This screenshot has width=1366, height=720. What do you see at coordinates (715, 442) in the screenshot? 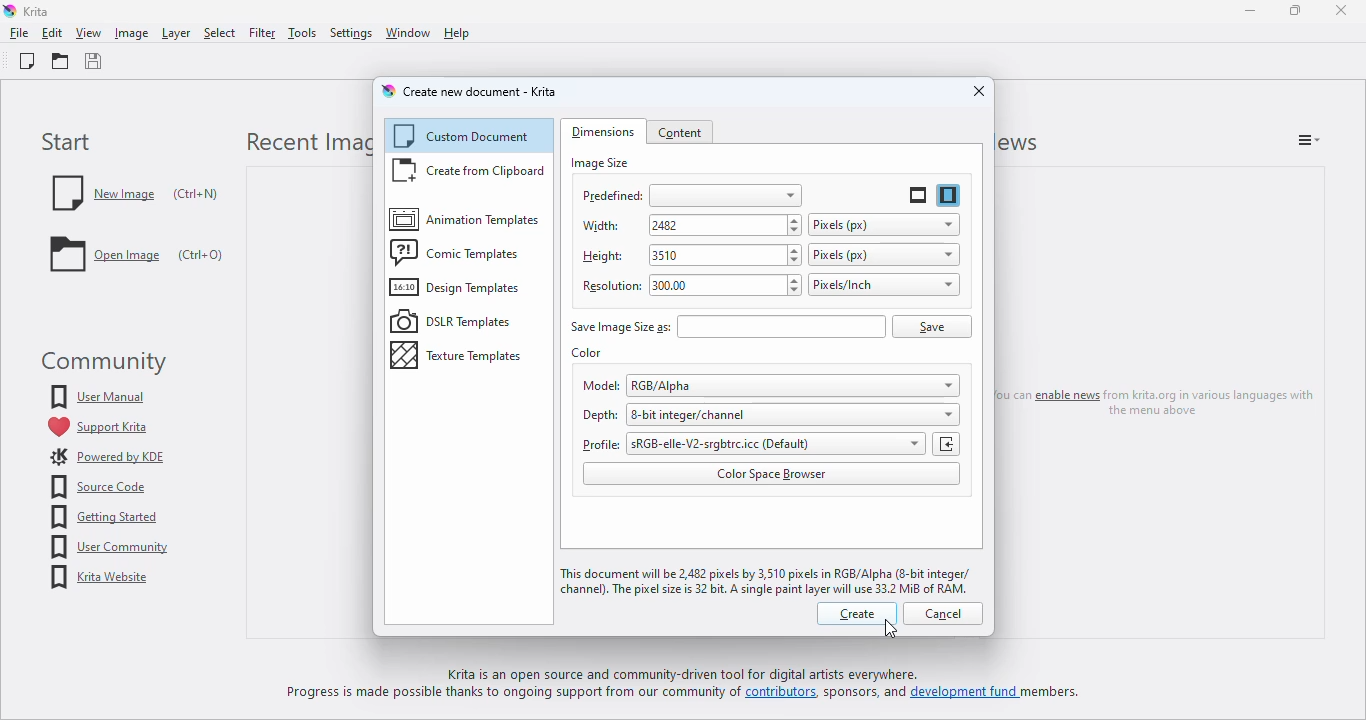
I see `profile: sRGB-elle-V2-srgbtrc.icc(default)` at bounding box center [715, 442].